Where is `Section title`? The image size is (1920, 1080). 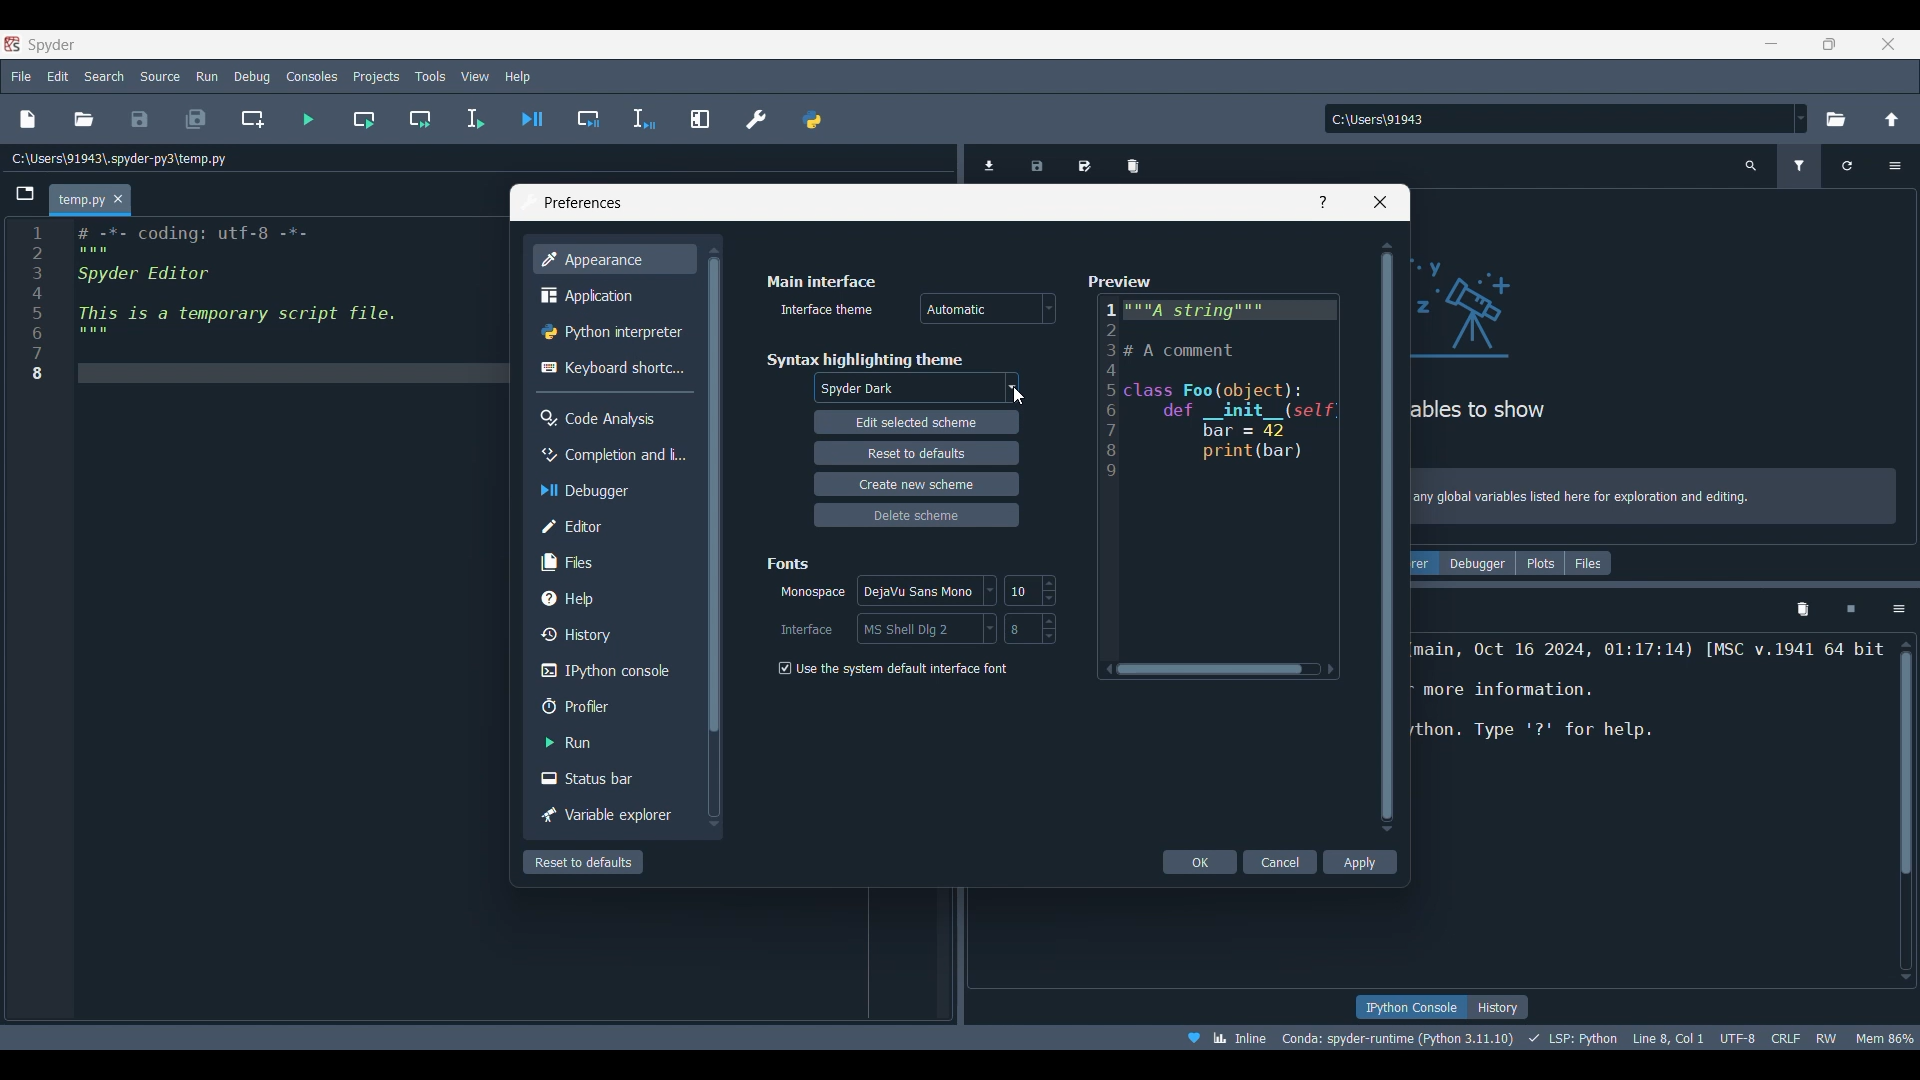
Section title is located at coordinates (821, 281).